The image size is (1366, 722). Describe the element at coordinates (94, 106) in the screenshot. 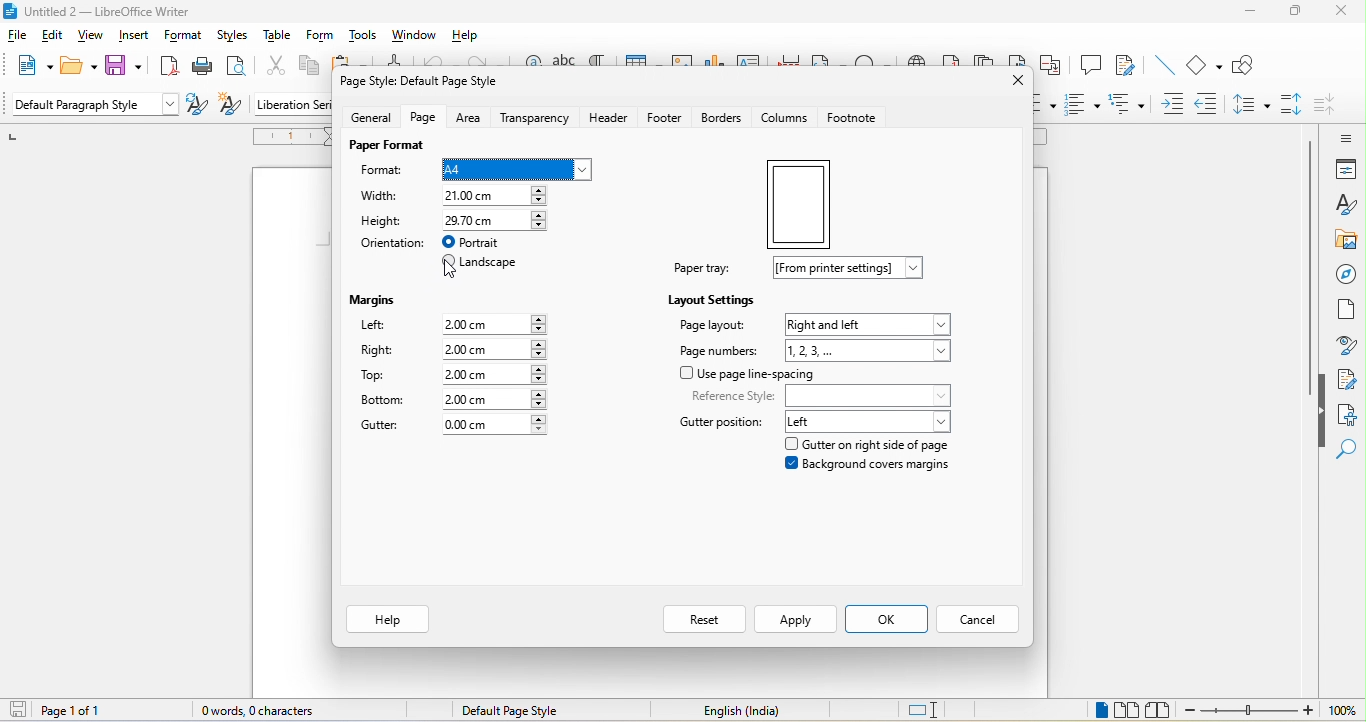

I see `Default paragraph style` at that location.